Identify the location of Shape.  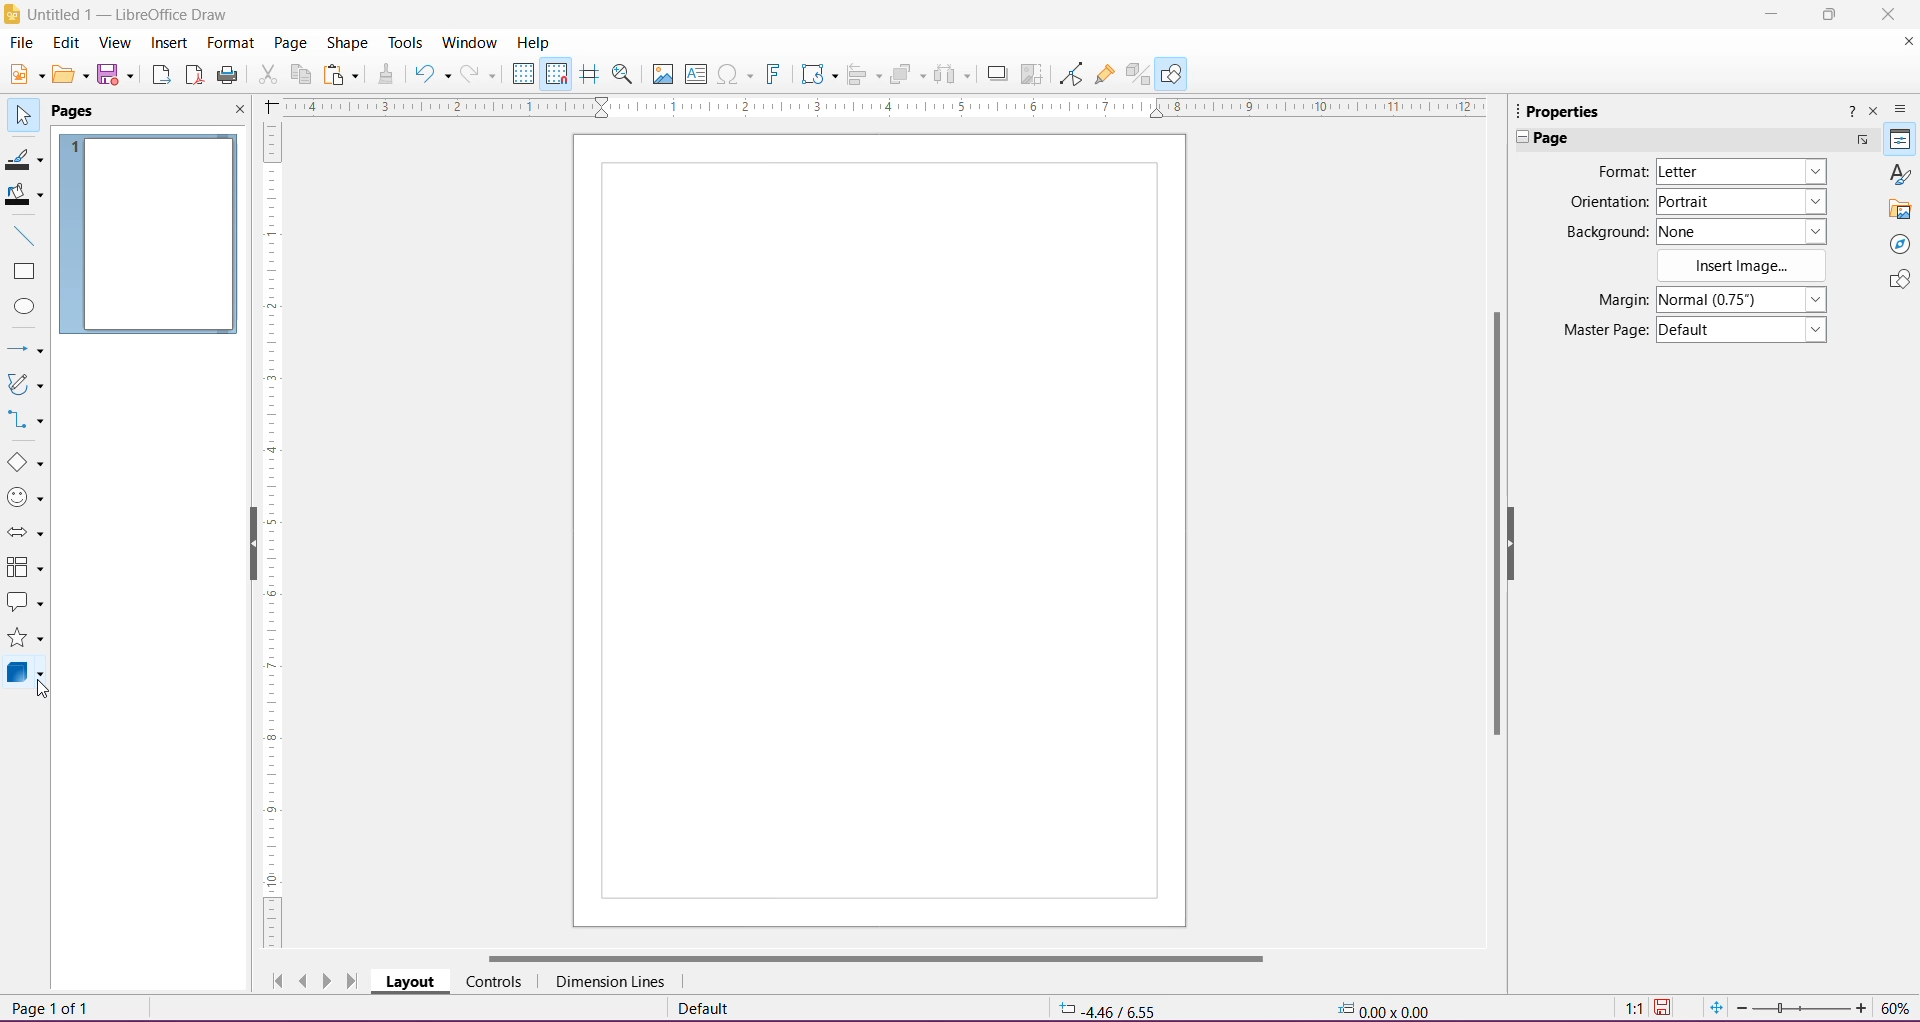
(347, 45).